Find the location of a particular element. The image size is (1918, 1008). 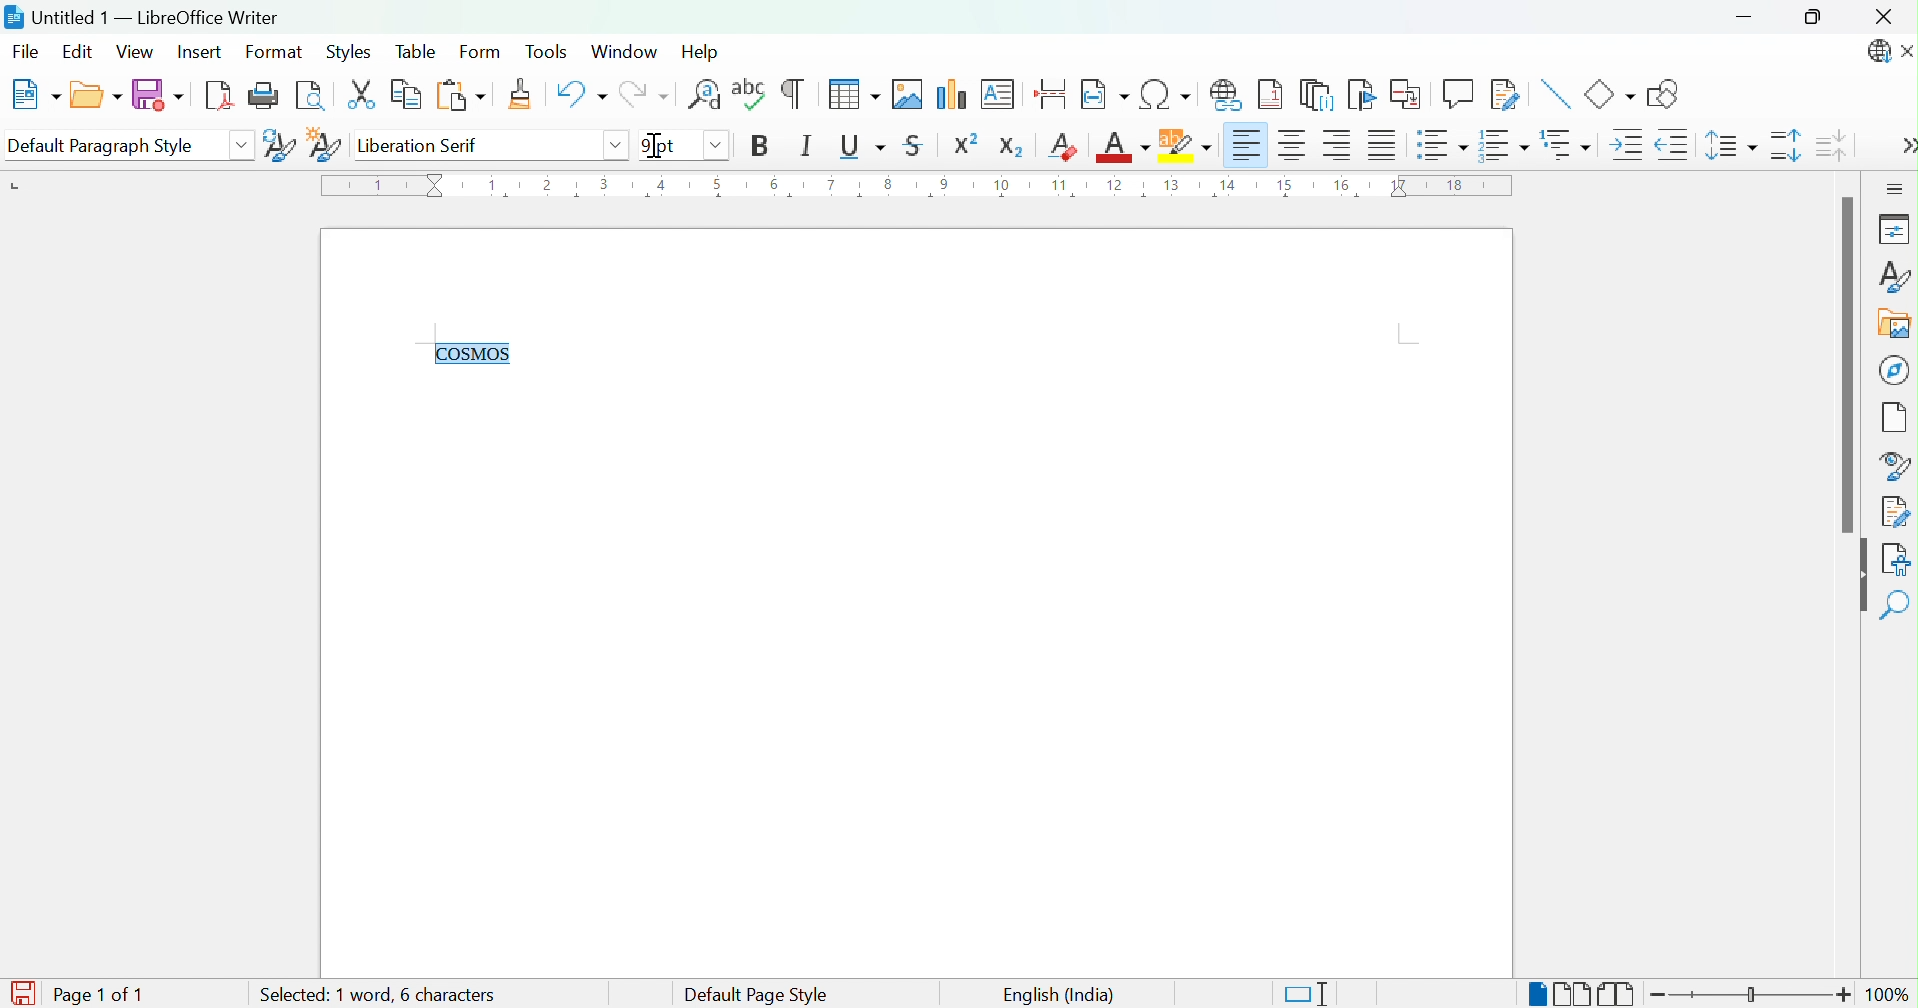

Selected: 1 word, 6 characters is located at coordinates (372, 995).